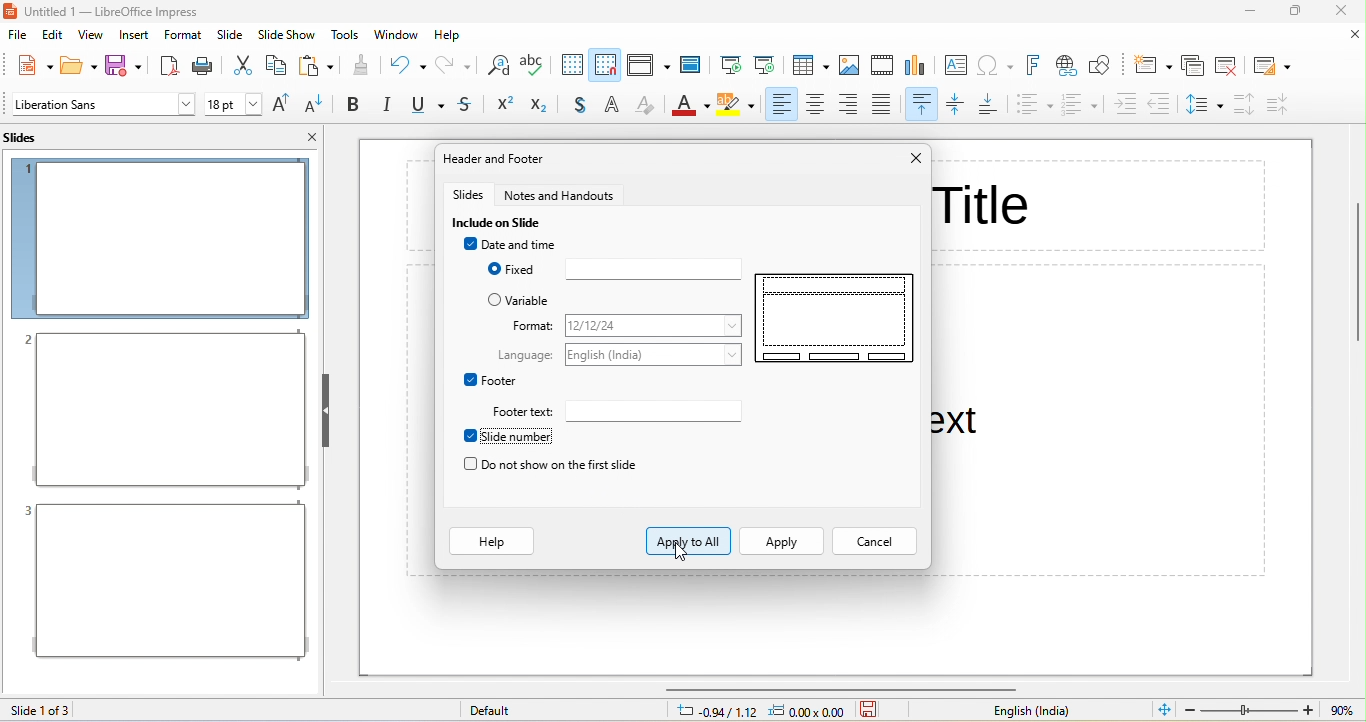 The height and width of the screenshot is (722, 1366). What do you see at coordinates (985, 203) in the screenshot?
I see `Title` at bounding box center [985, 203].